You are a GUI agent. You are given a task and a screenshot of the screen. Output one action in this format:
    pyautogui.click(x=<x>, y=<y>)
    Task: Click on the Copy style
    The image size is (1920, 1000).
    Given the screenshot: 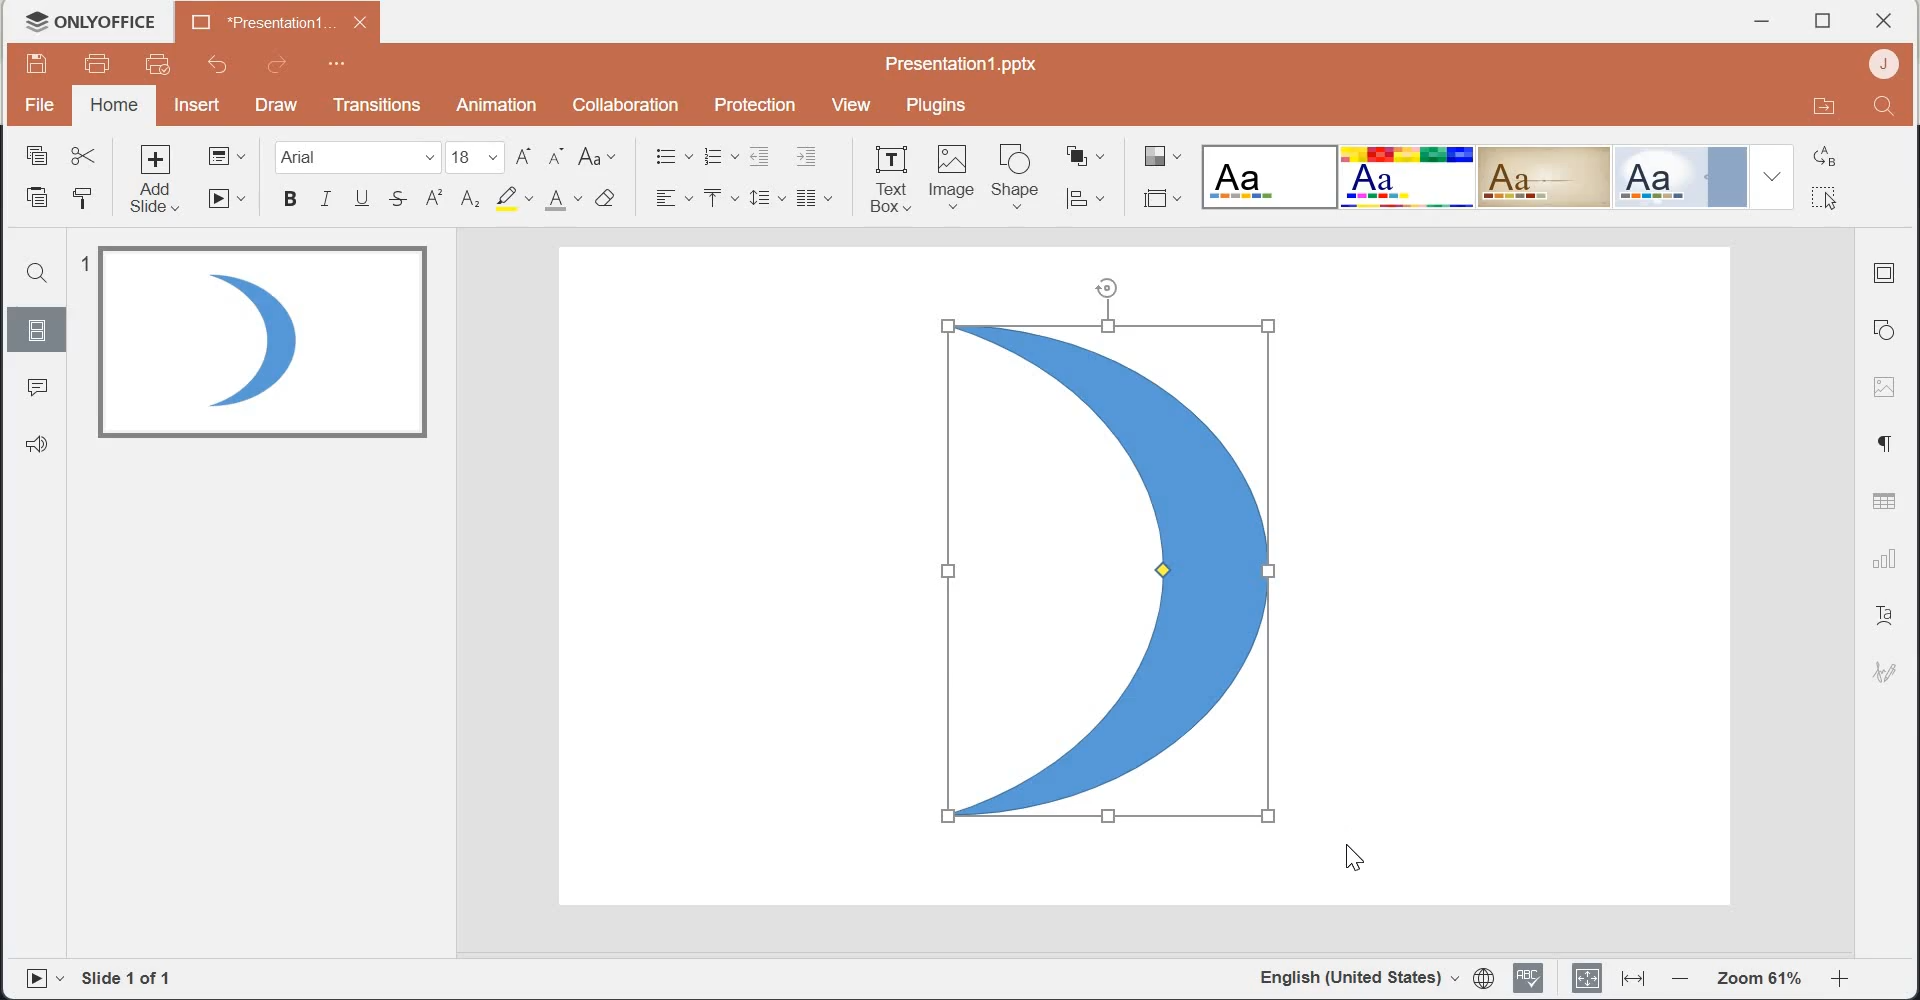 What is the action you would take?
    pyautogui.click(x=89, y=200)
    